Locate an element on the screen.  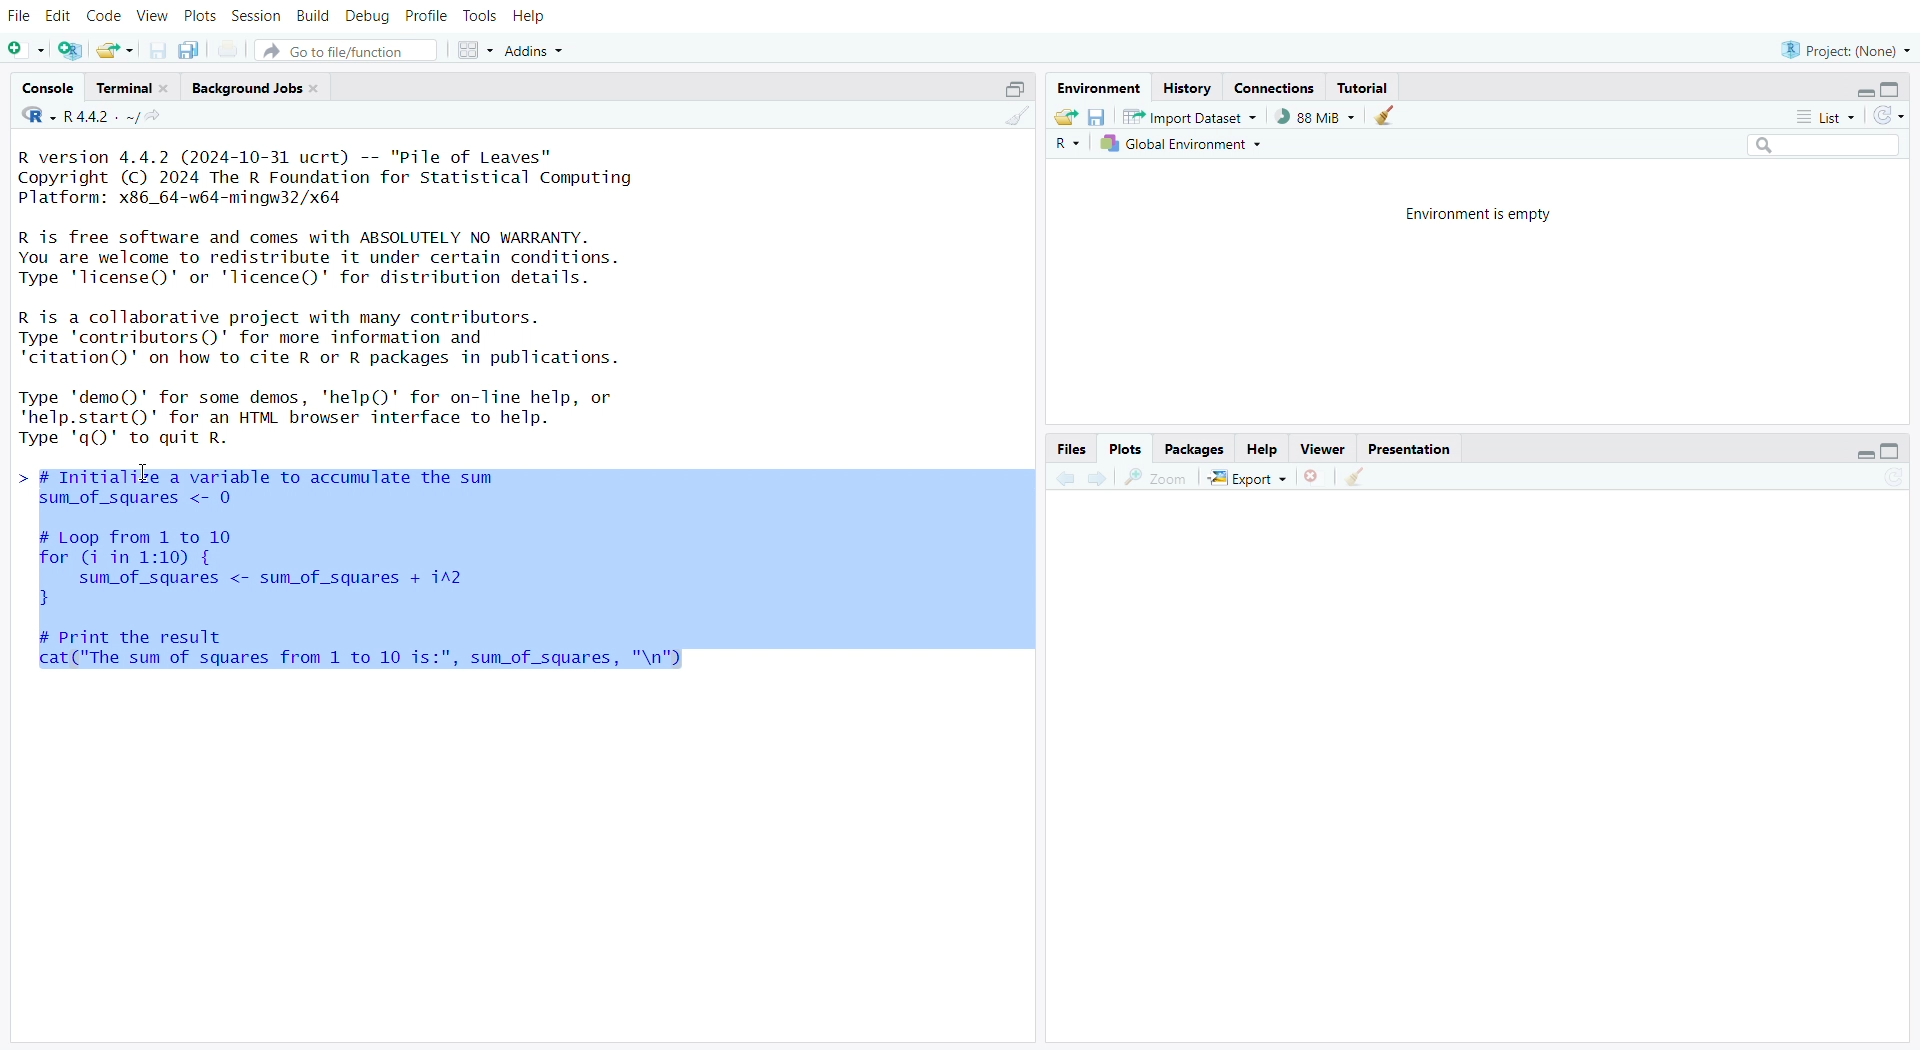
expand is located at coordinates (1009, 91).